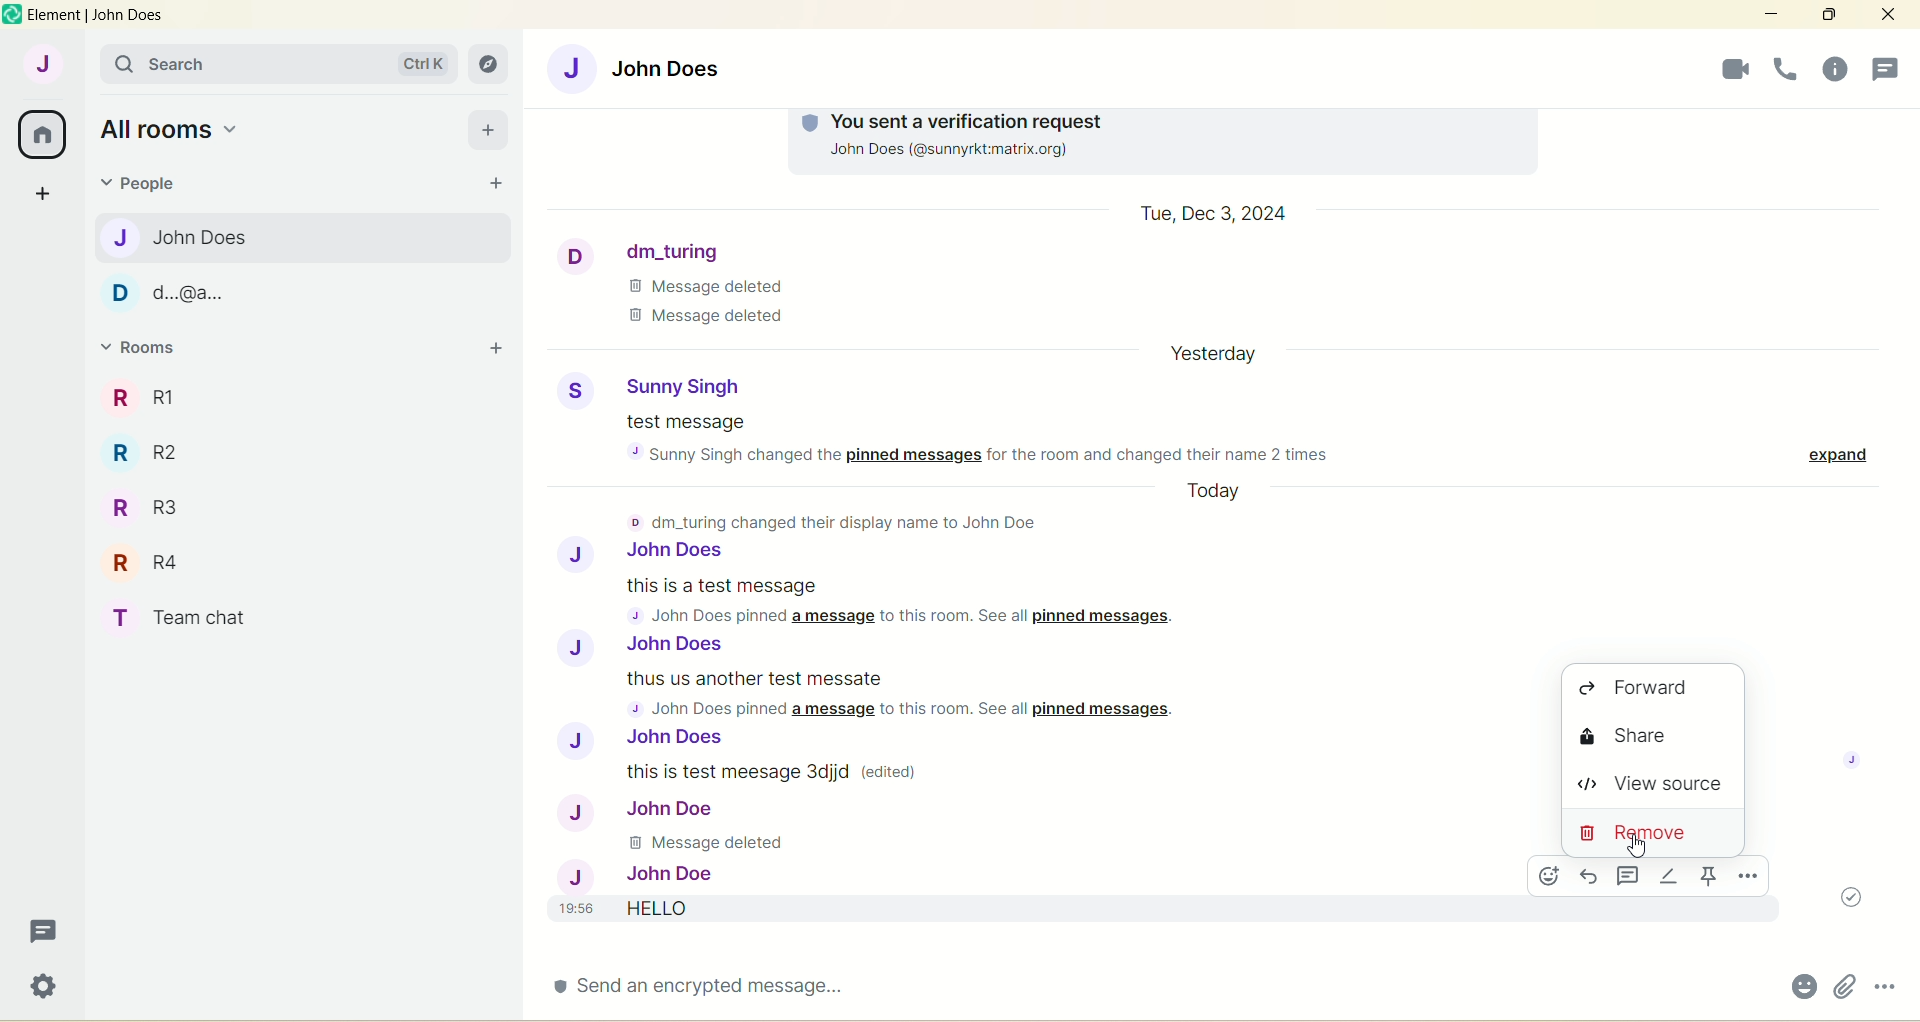 The height and width of the screenshot is (1022, 1920). What do you see at coordinates (158, 68) in the screenshot?
I see `search` at bounding box center [158, 68].